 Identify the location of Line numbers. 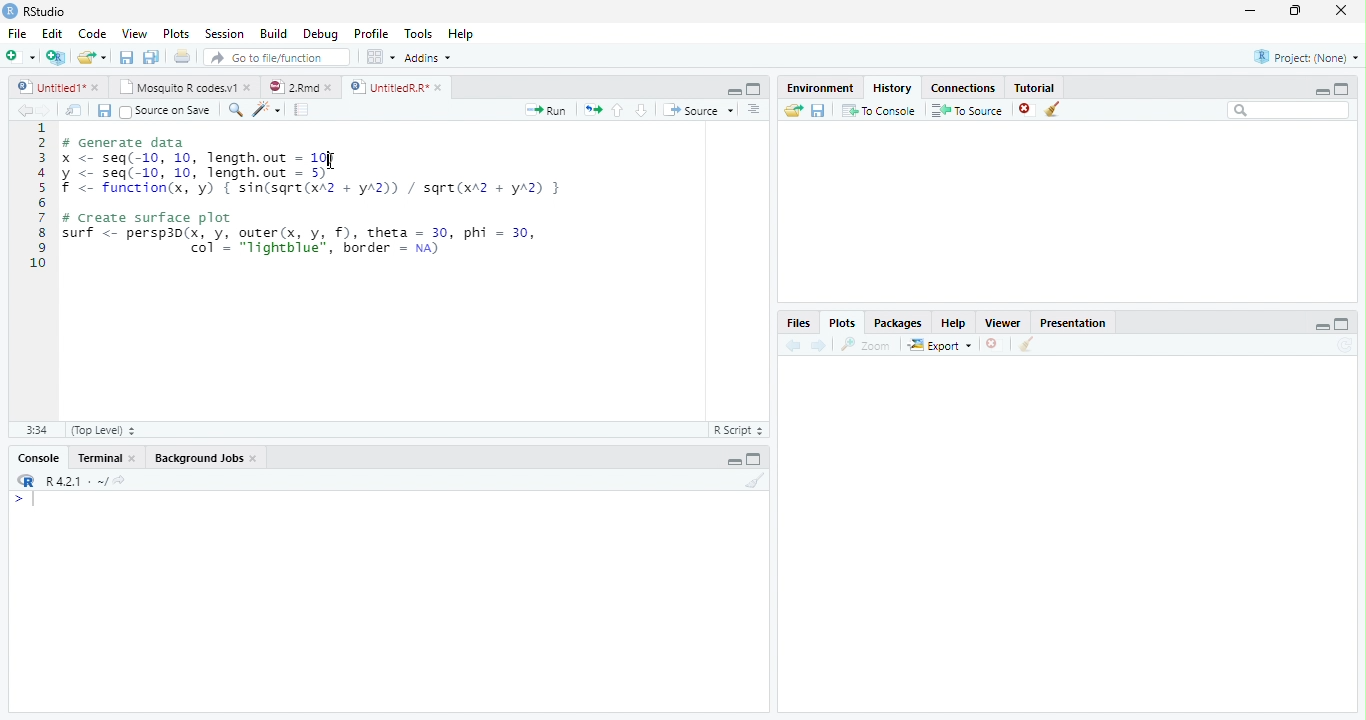
(39, 197).